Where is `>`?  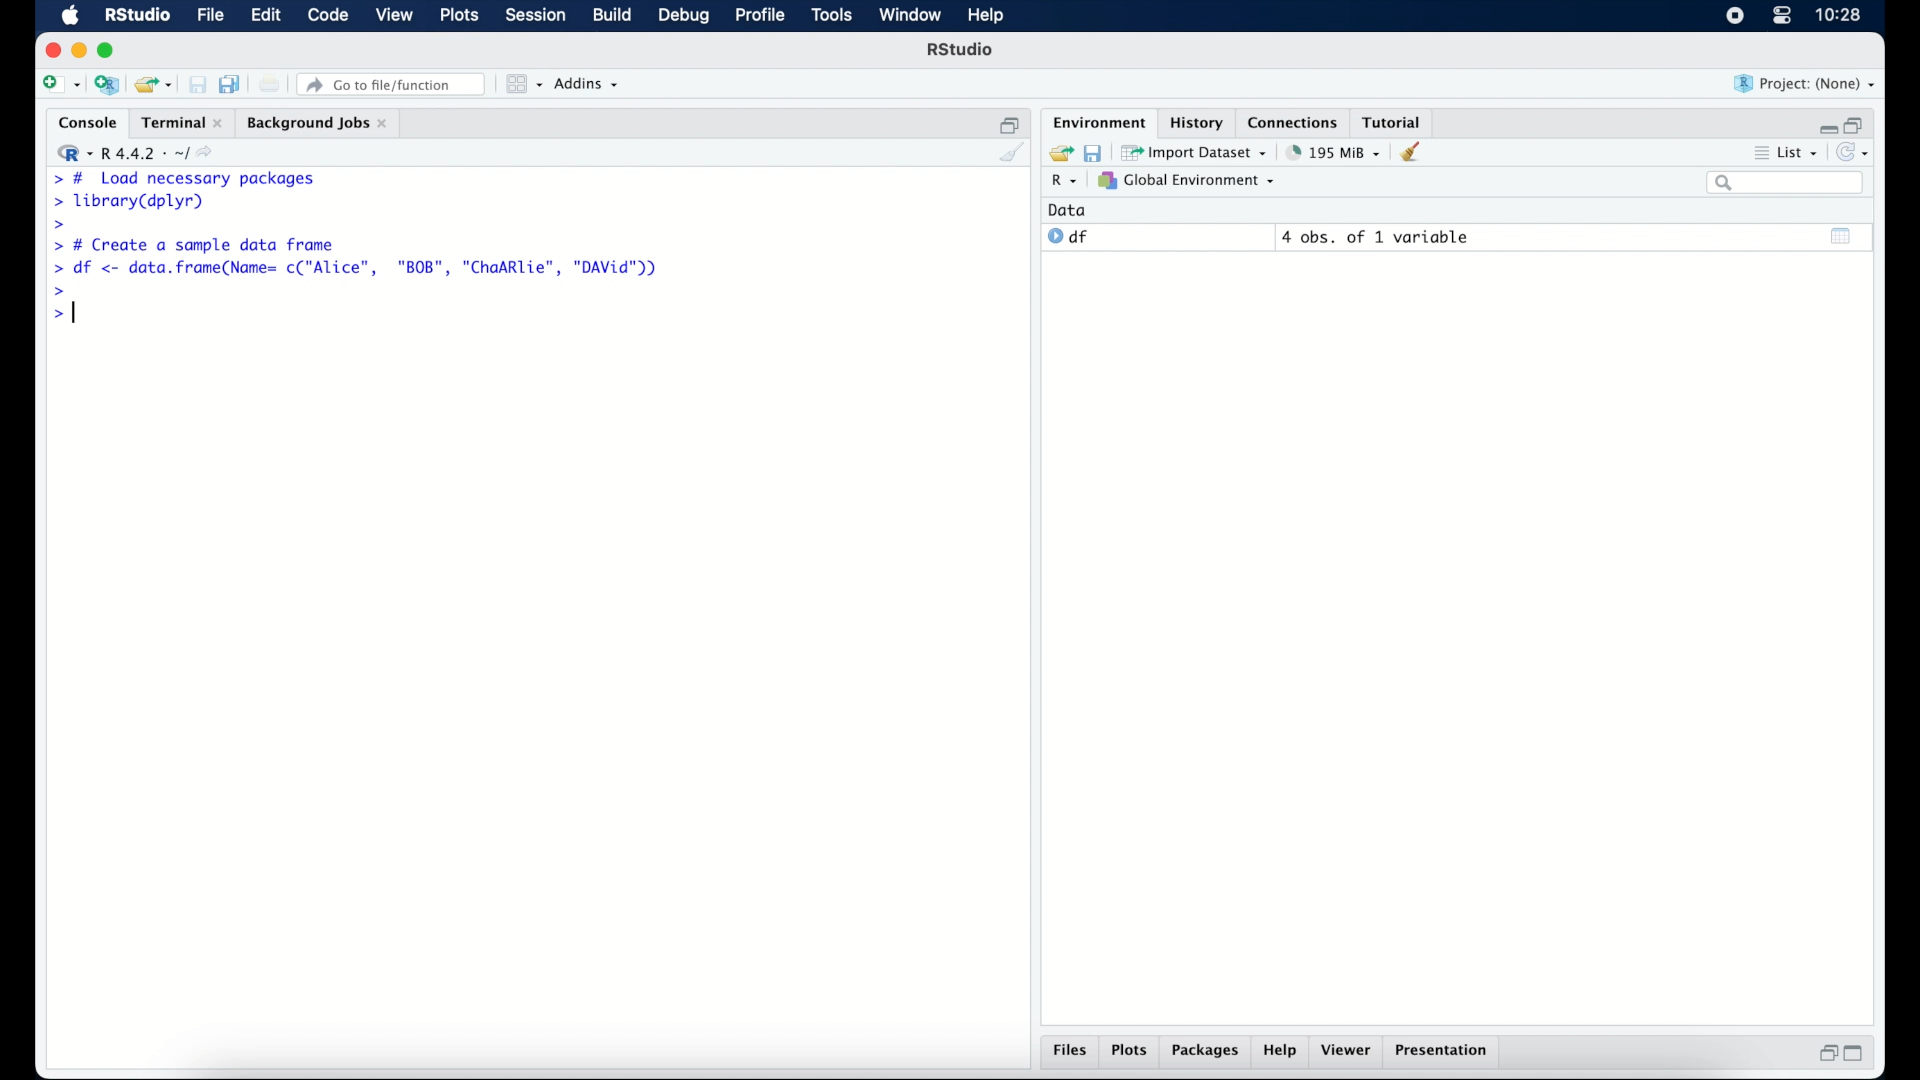 > is located at coordinates (64, 315).